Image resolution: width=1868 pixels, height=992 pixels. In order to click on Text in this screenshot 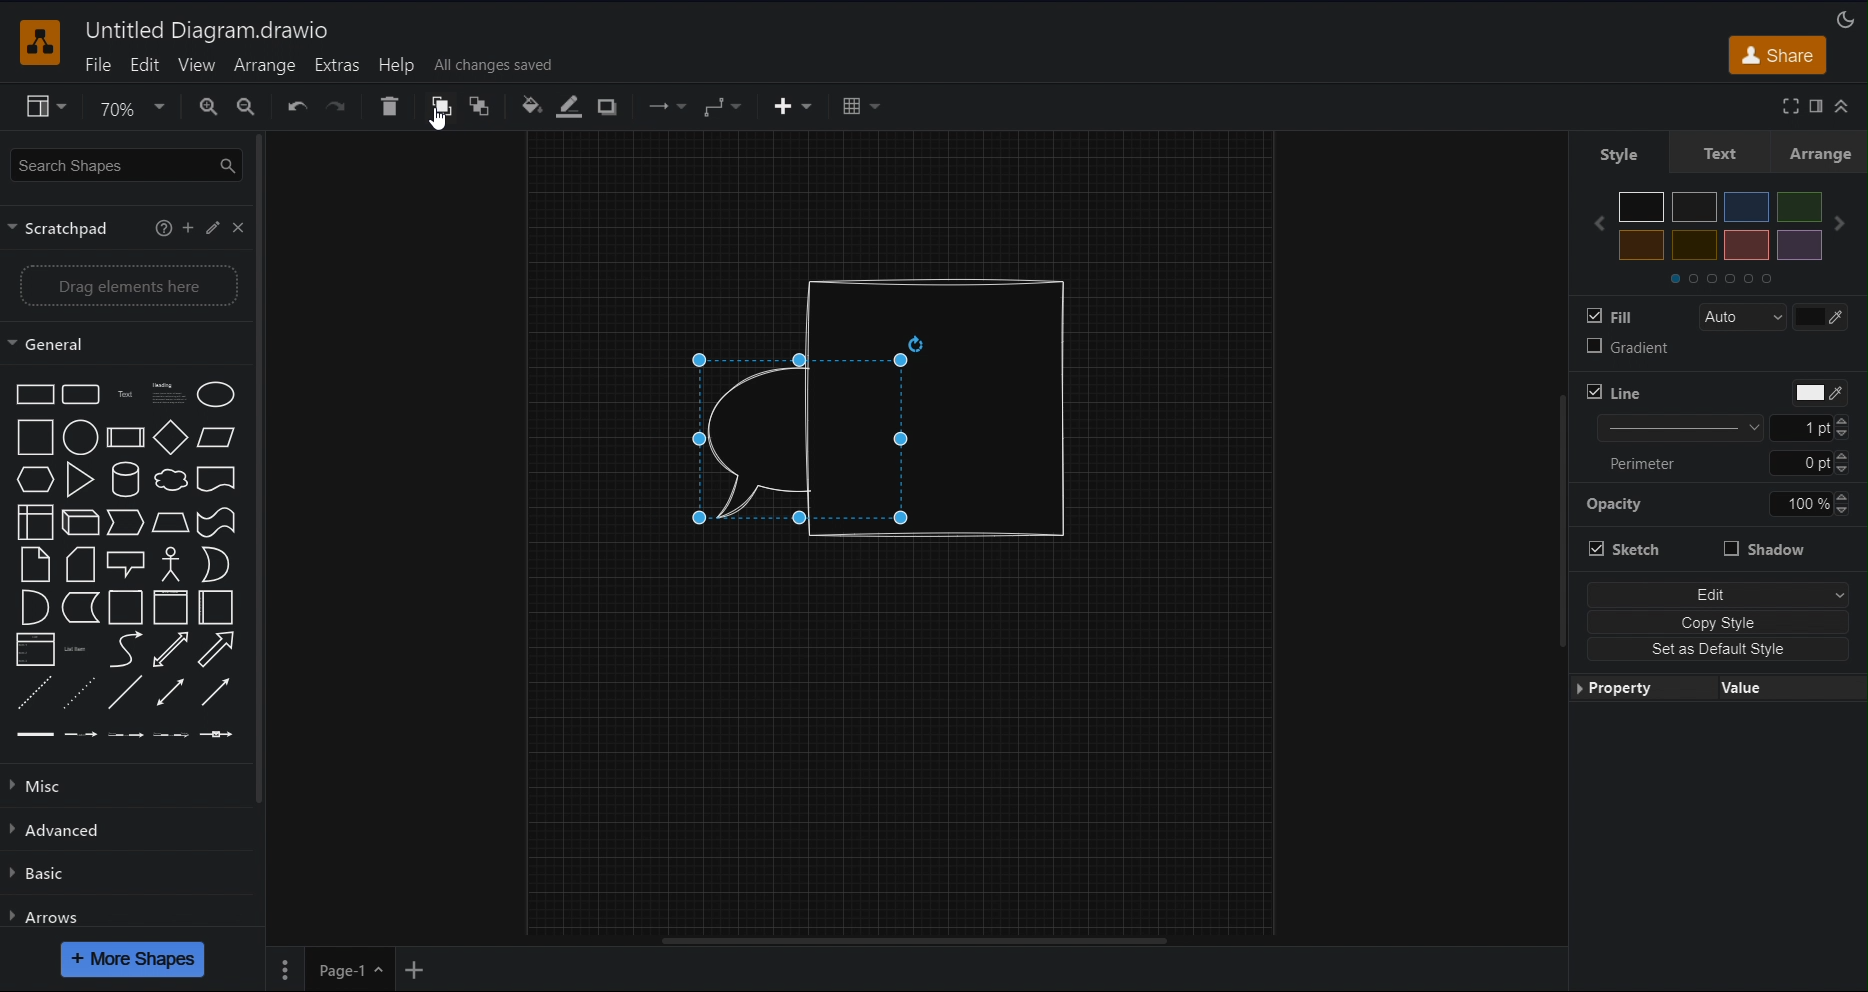, I will do `click(1727, 152)`.